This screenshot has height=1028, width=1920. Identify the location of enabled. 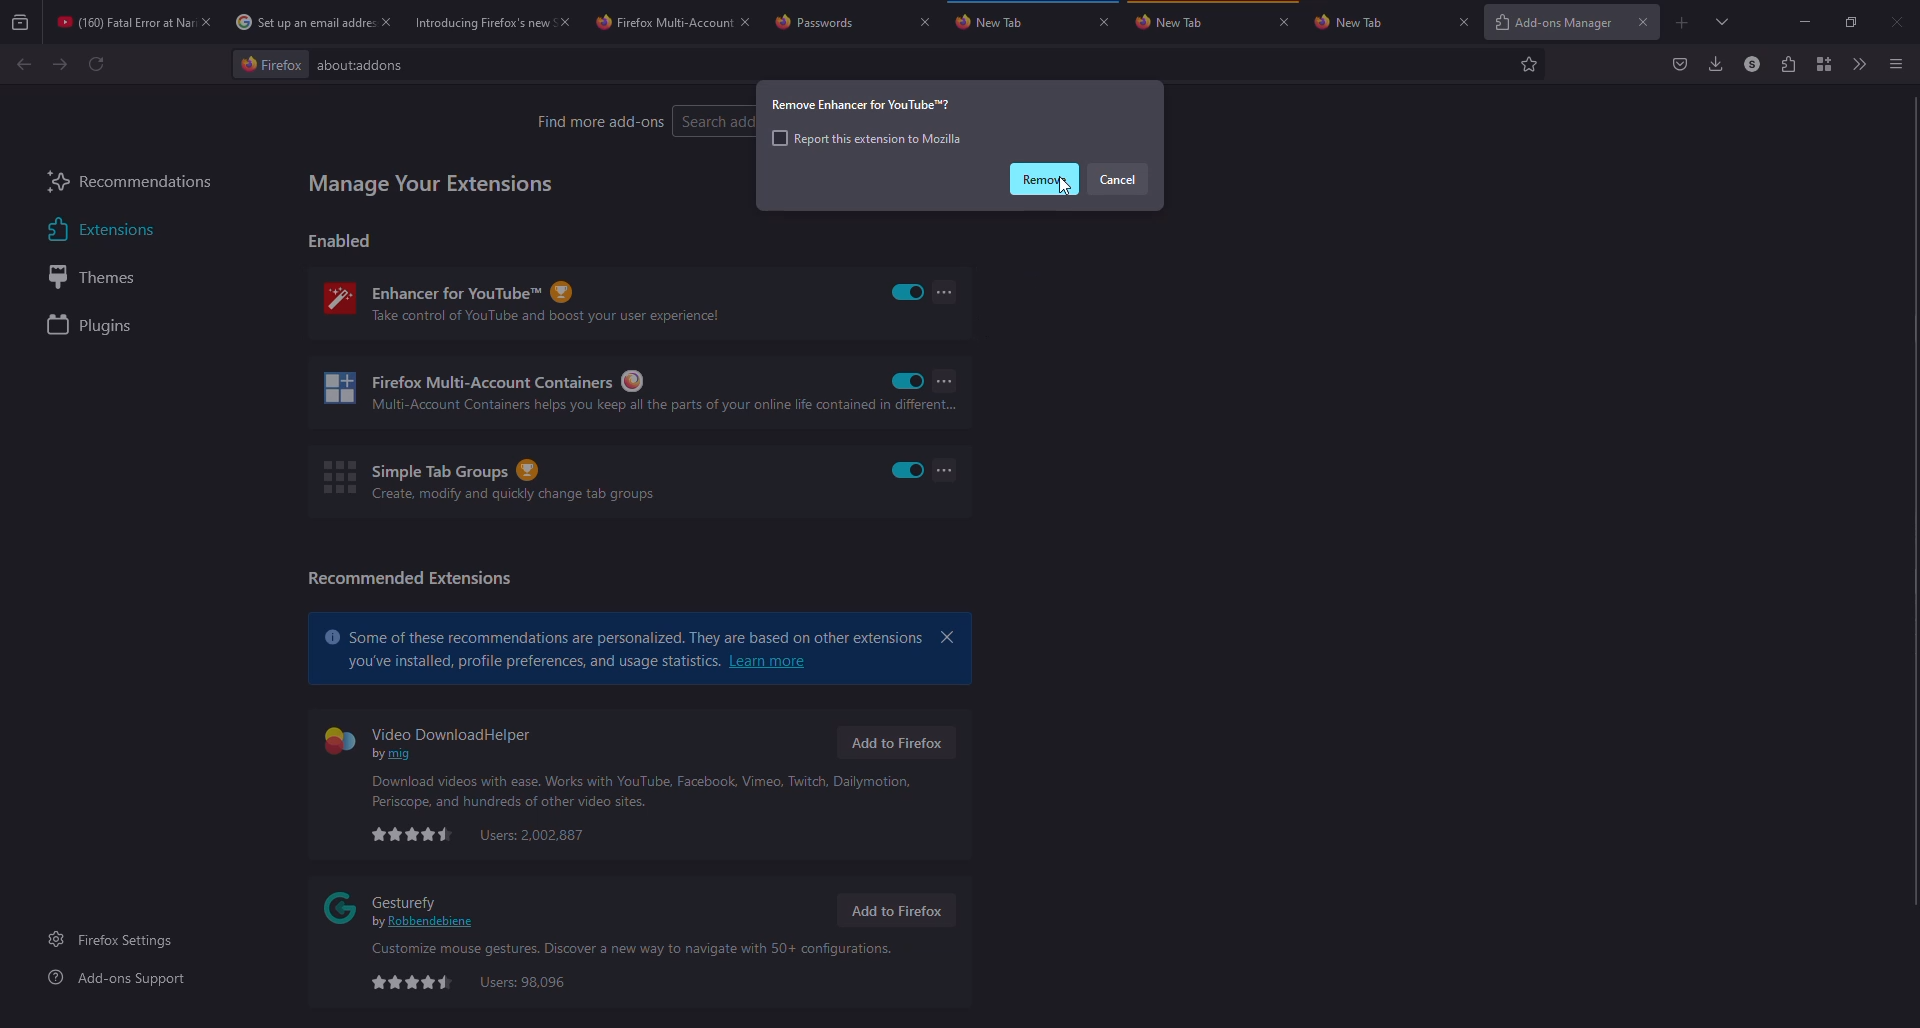
(341, 240).